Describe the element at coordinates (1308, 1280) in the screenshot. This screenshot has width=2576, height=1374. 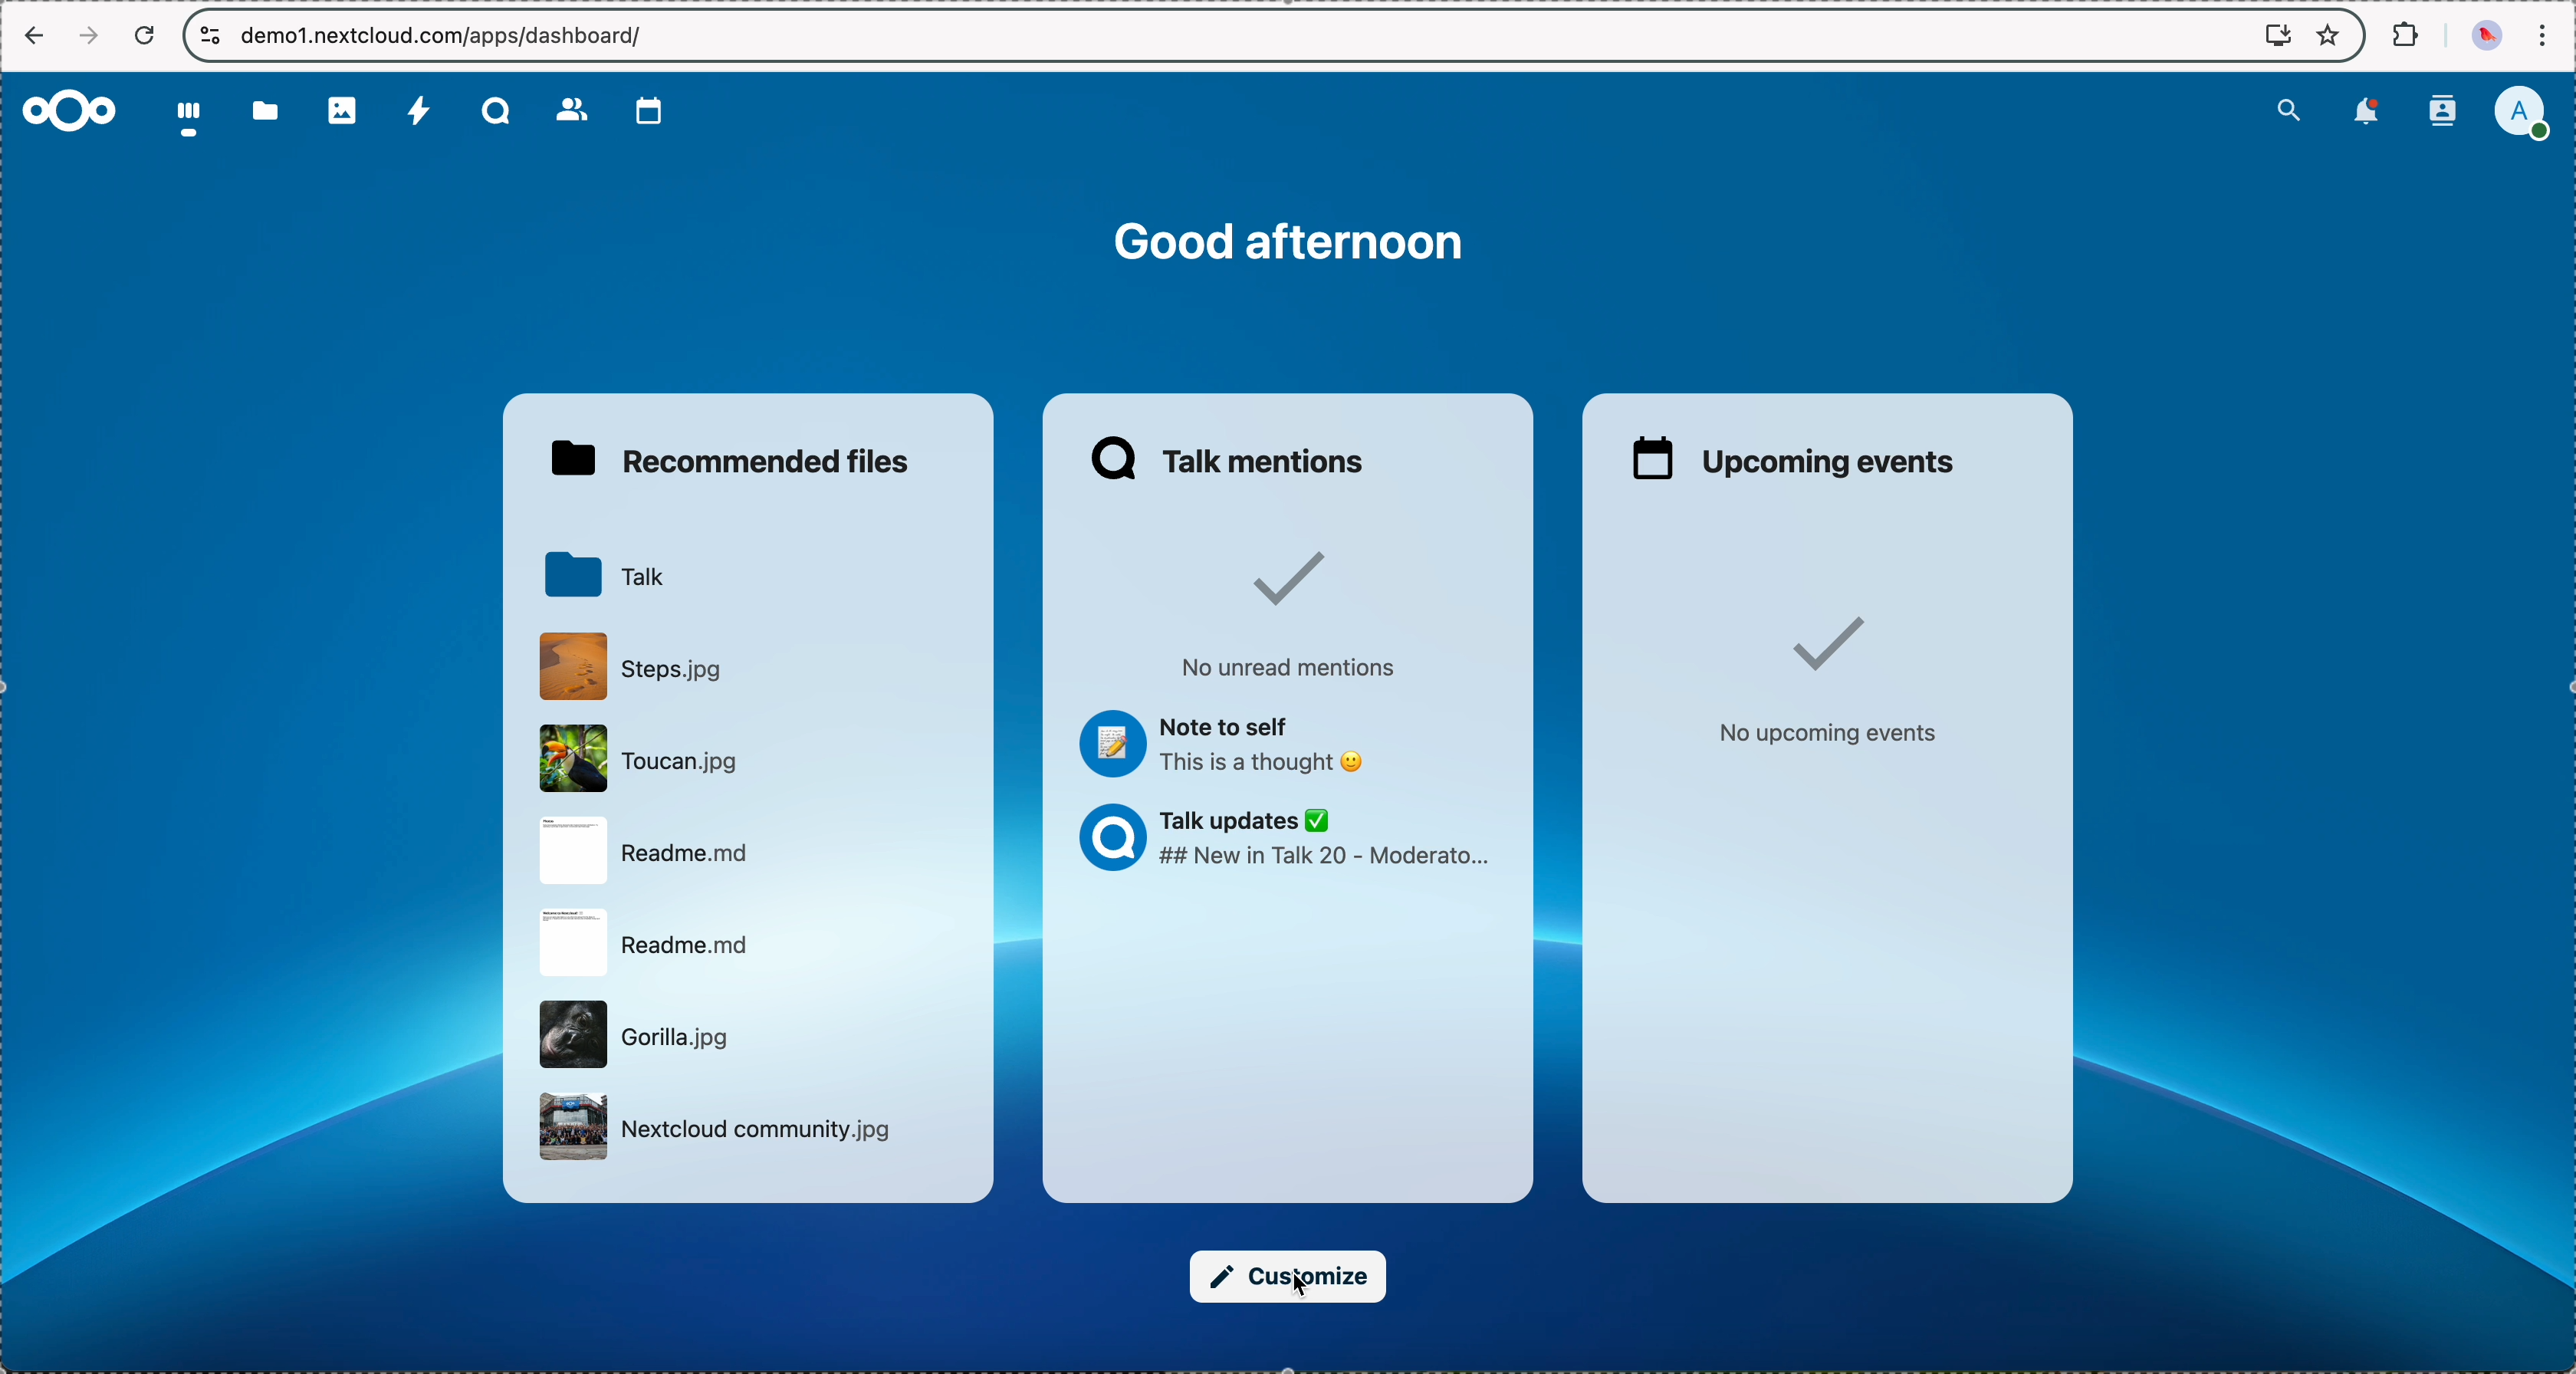
I see `cursor` at that location.